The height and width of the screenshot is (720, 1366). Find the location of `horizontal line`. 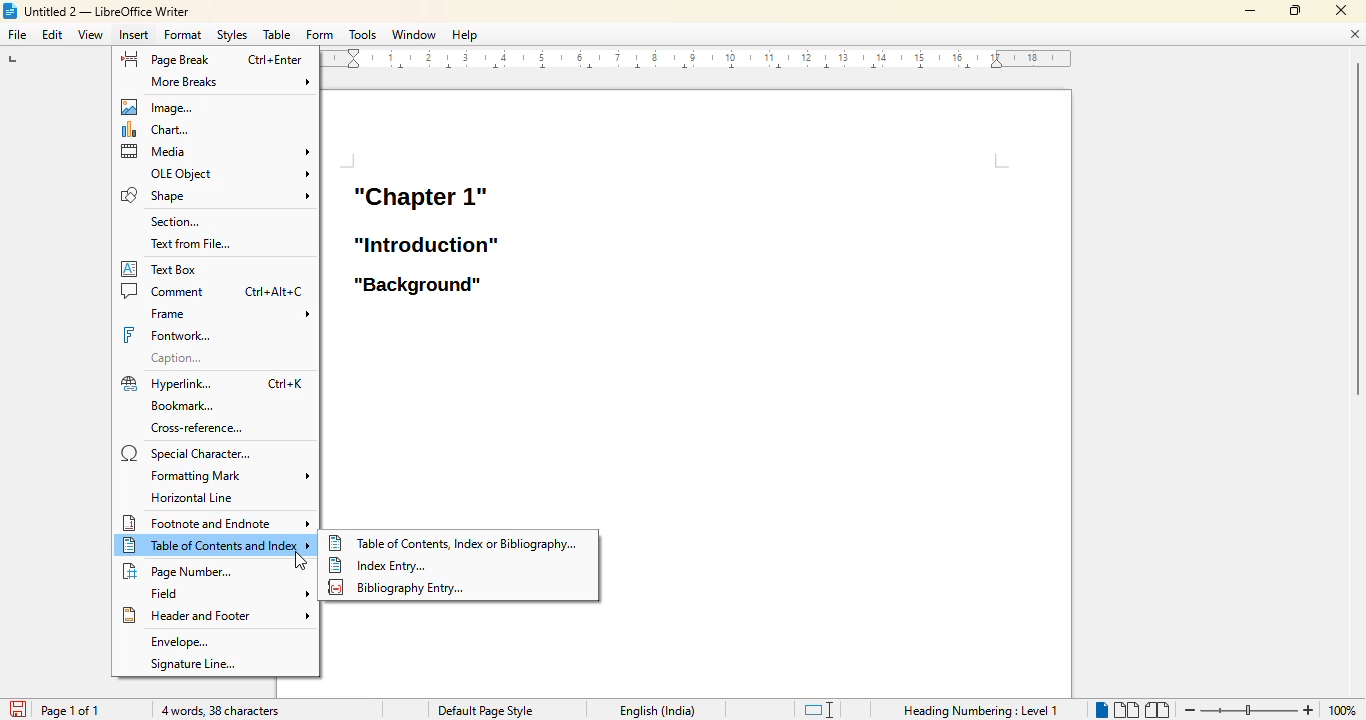

horizontal line is located at coordinates (196, 497).